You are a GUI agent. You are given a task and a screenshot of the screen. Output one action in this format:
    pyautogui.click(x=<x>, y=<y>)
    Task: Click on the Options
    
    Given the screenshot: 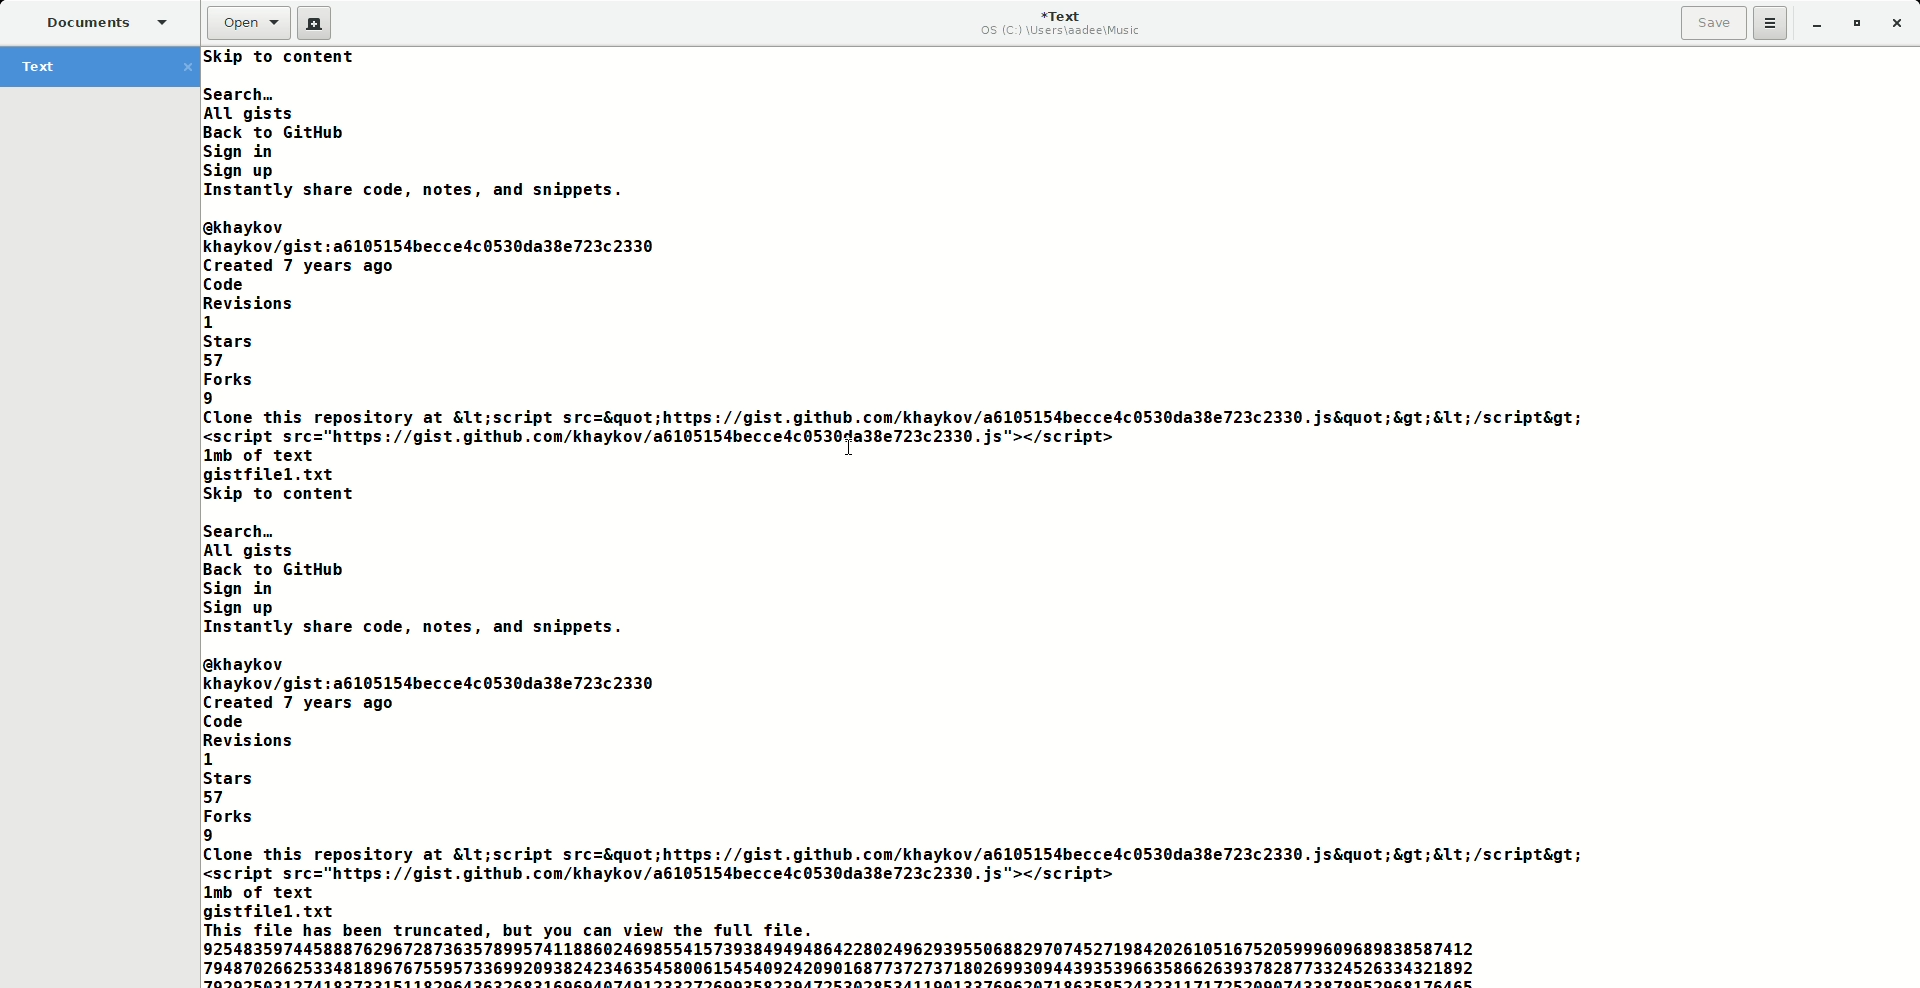 What is the action you would take?
    pyautogui.click(x=1776, y=23)
    